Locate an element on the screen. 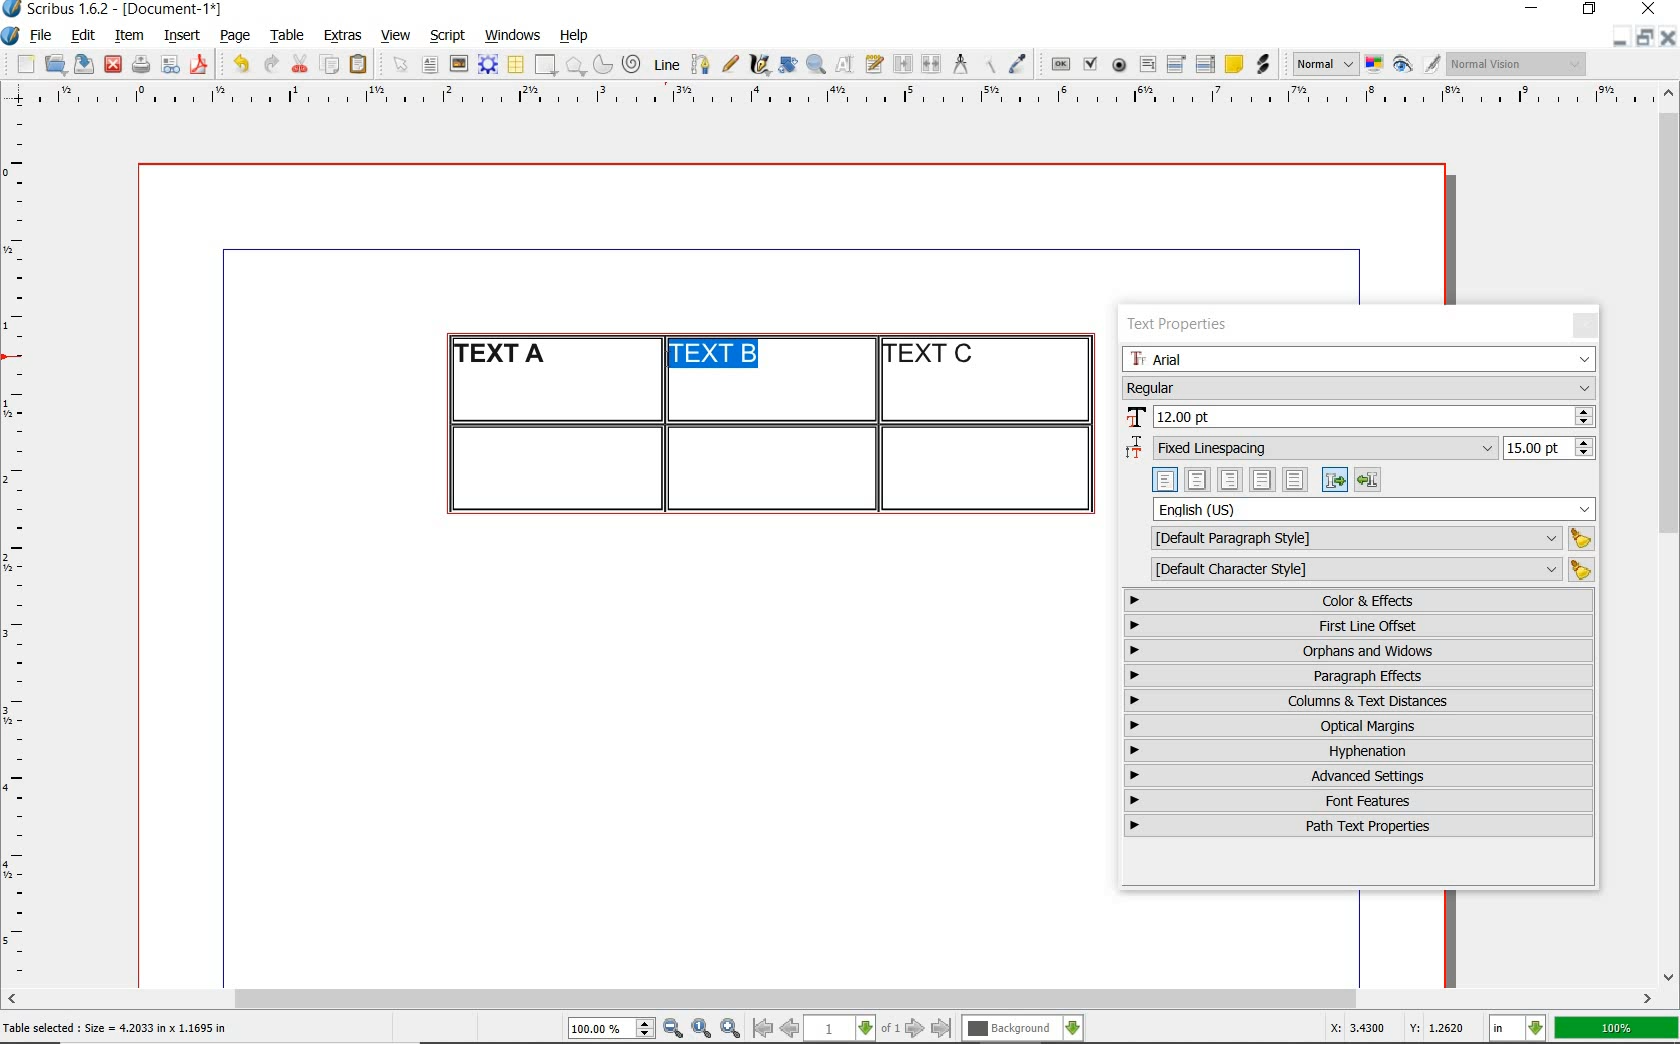  minimize is located at coordinates (1534, 10).